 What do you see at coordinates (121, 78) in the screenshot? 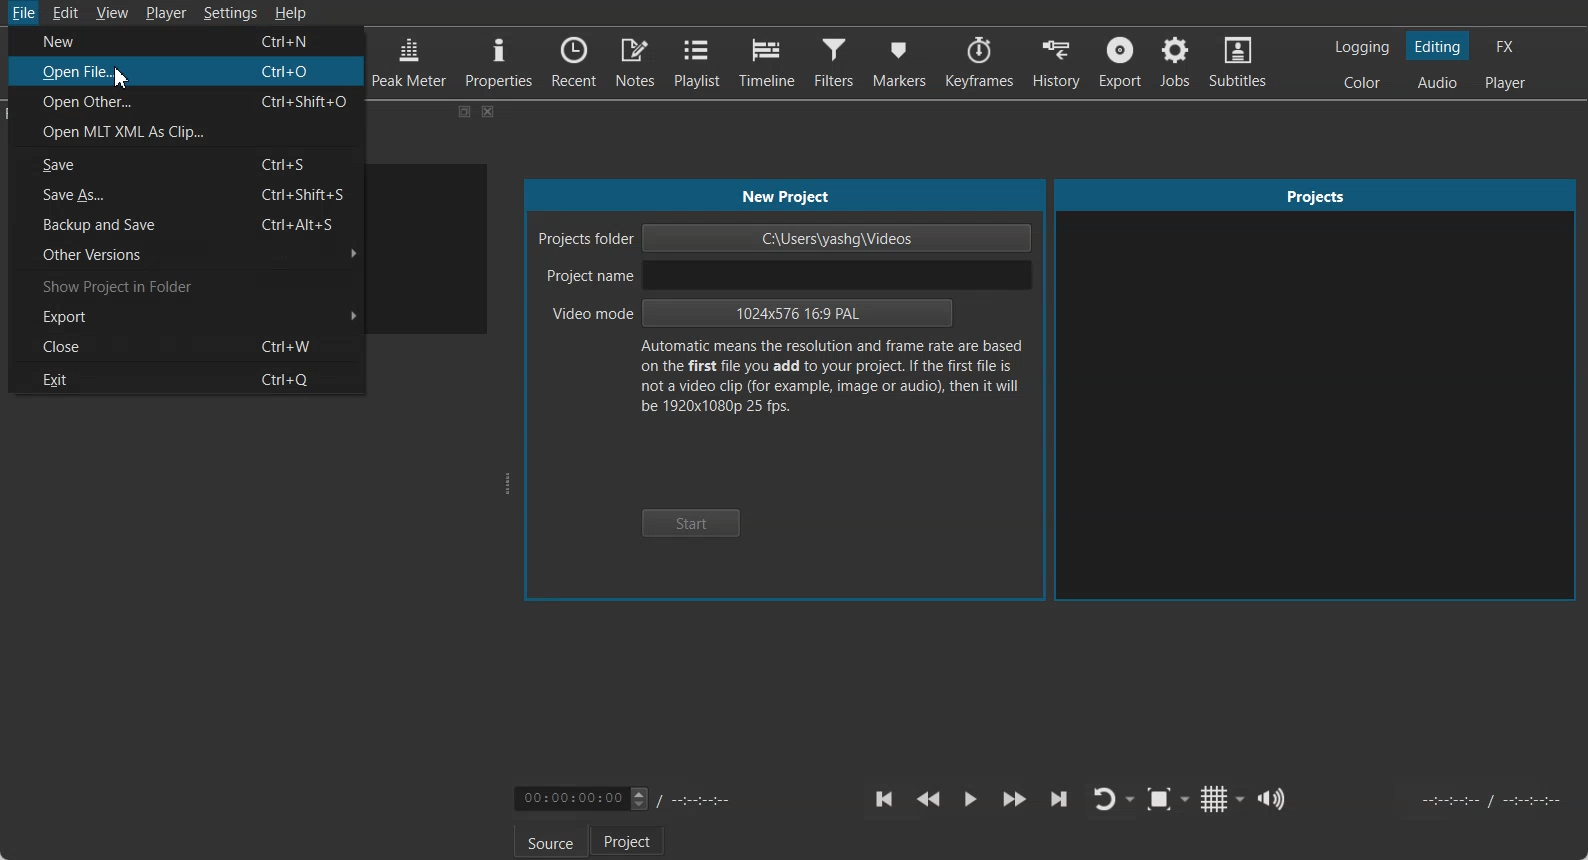
I see `Cursor` at bounding box center [121, 78].